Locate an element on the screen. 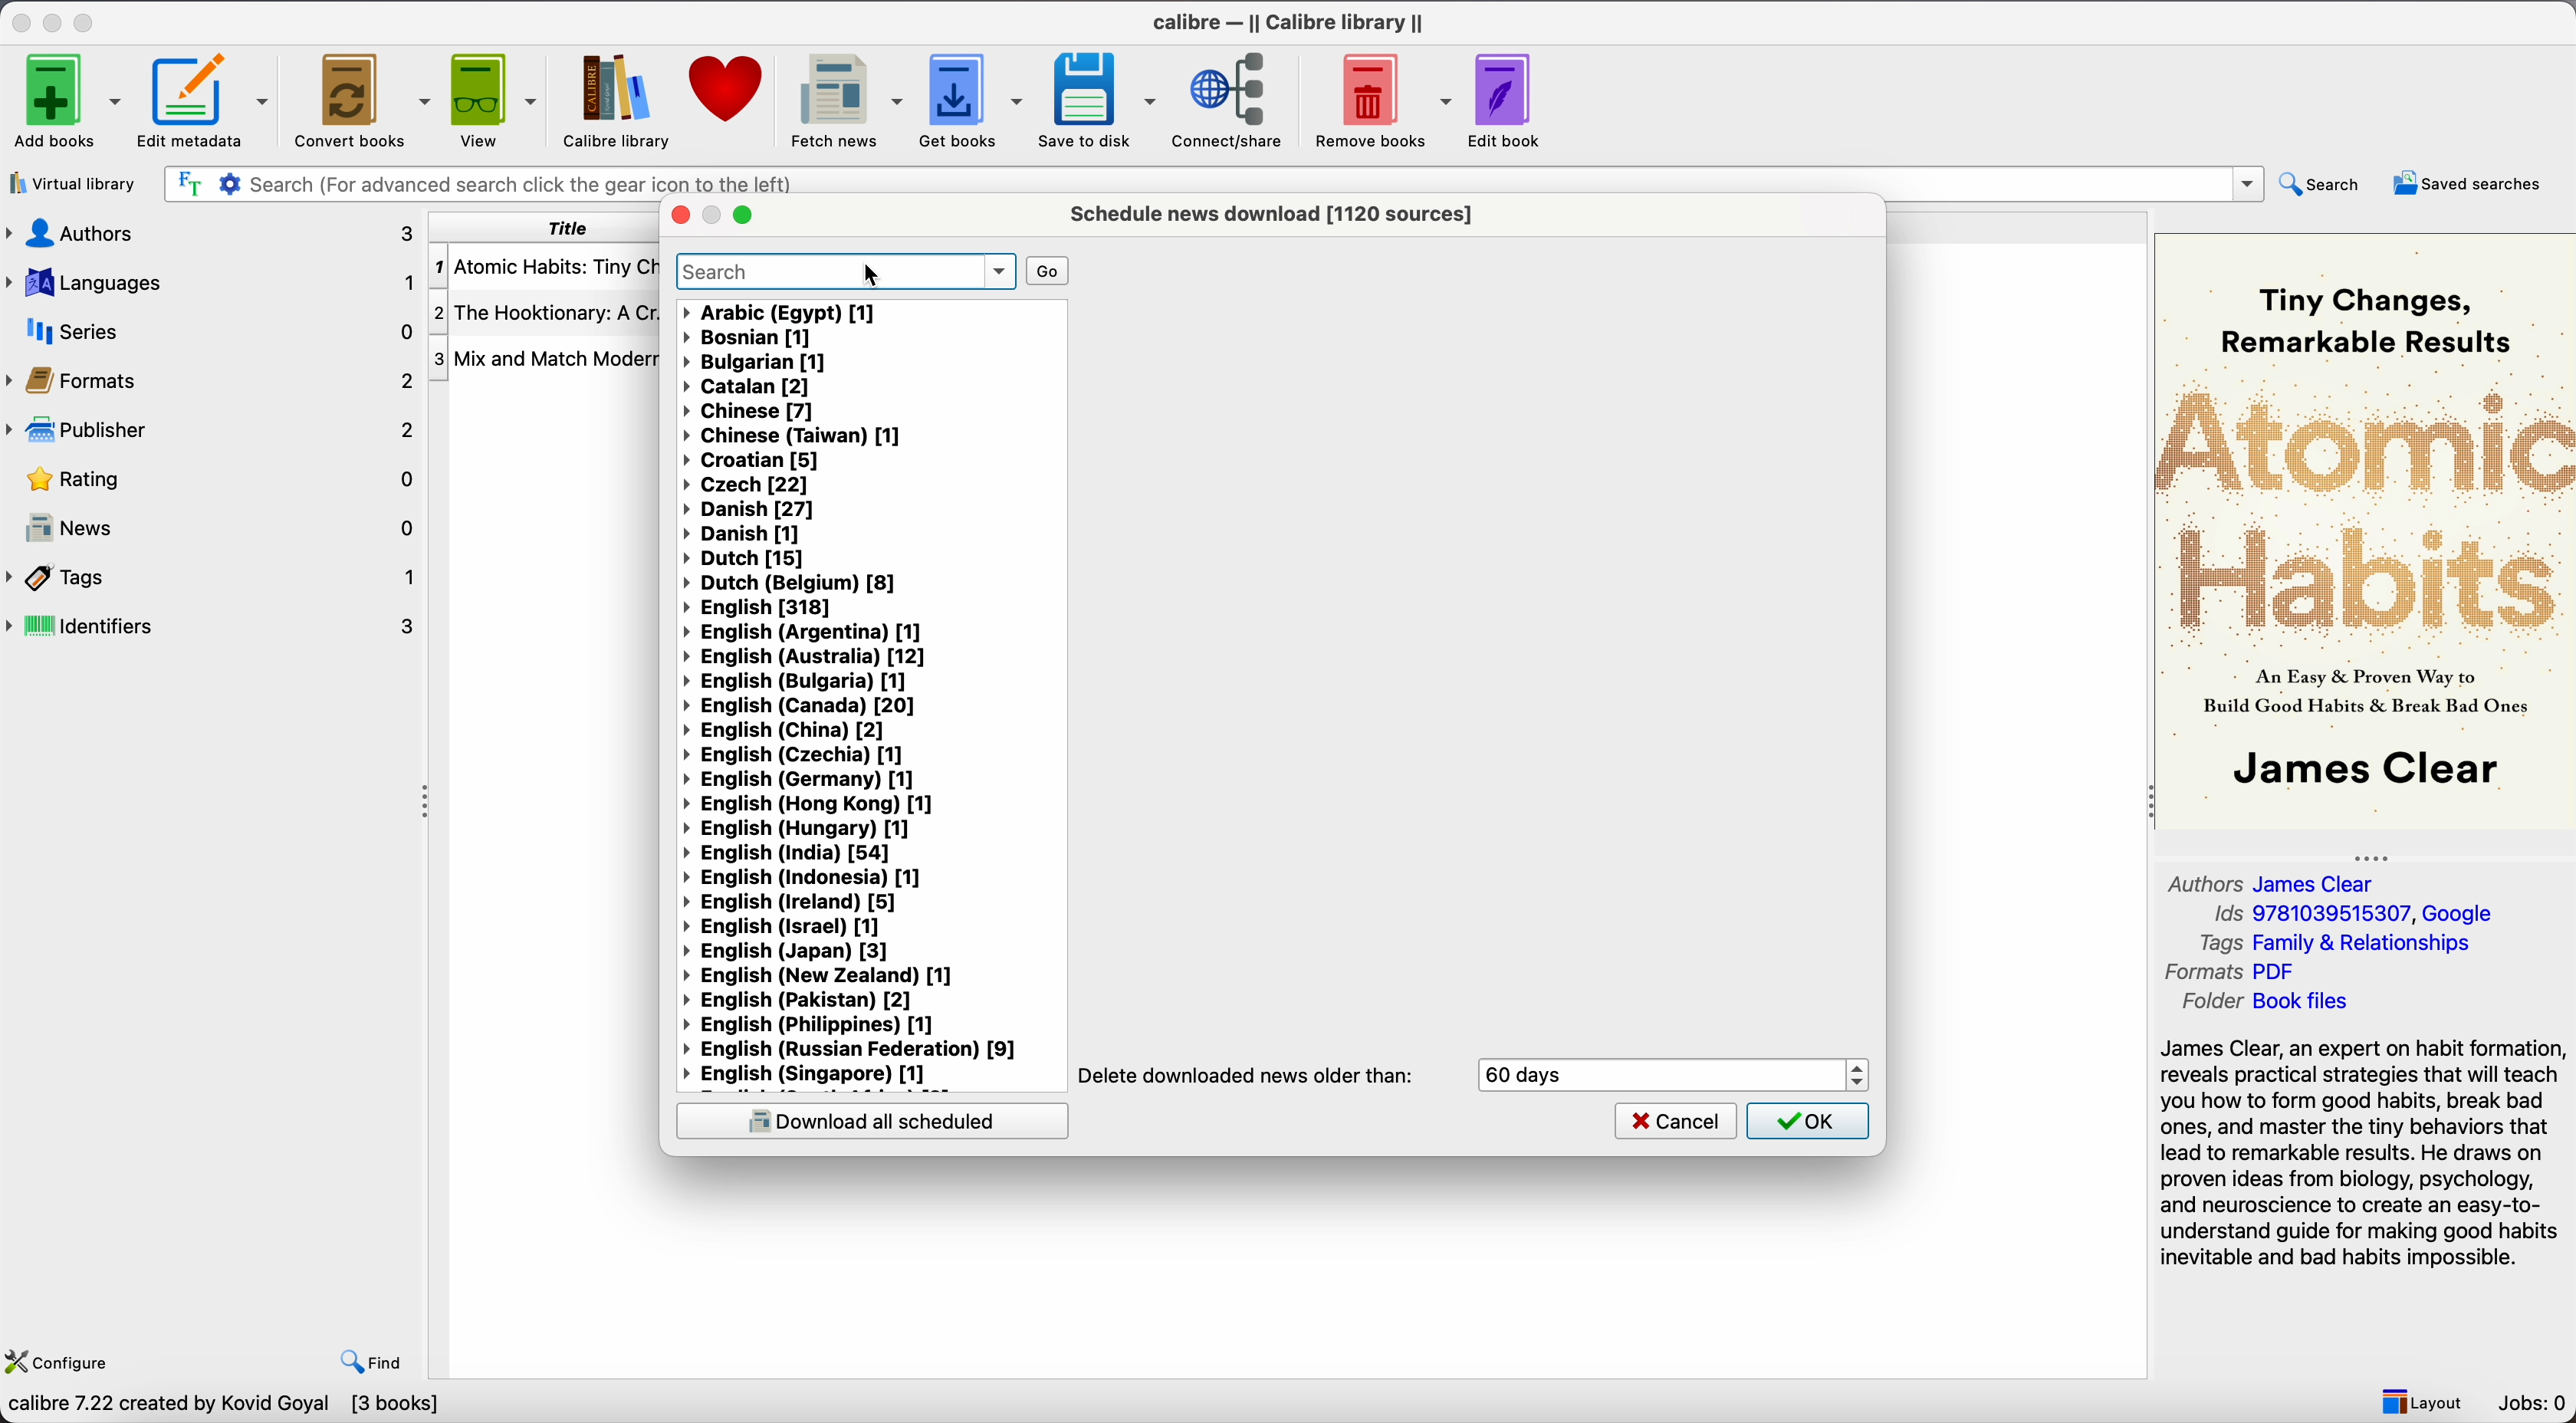 Image resolution: width=2576 pixels, height=1423 pixels. donate is located at coordinates (724, 96).